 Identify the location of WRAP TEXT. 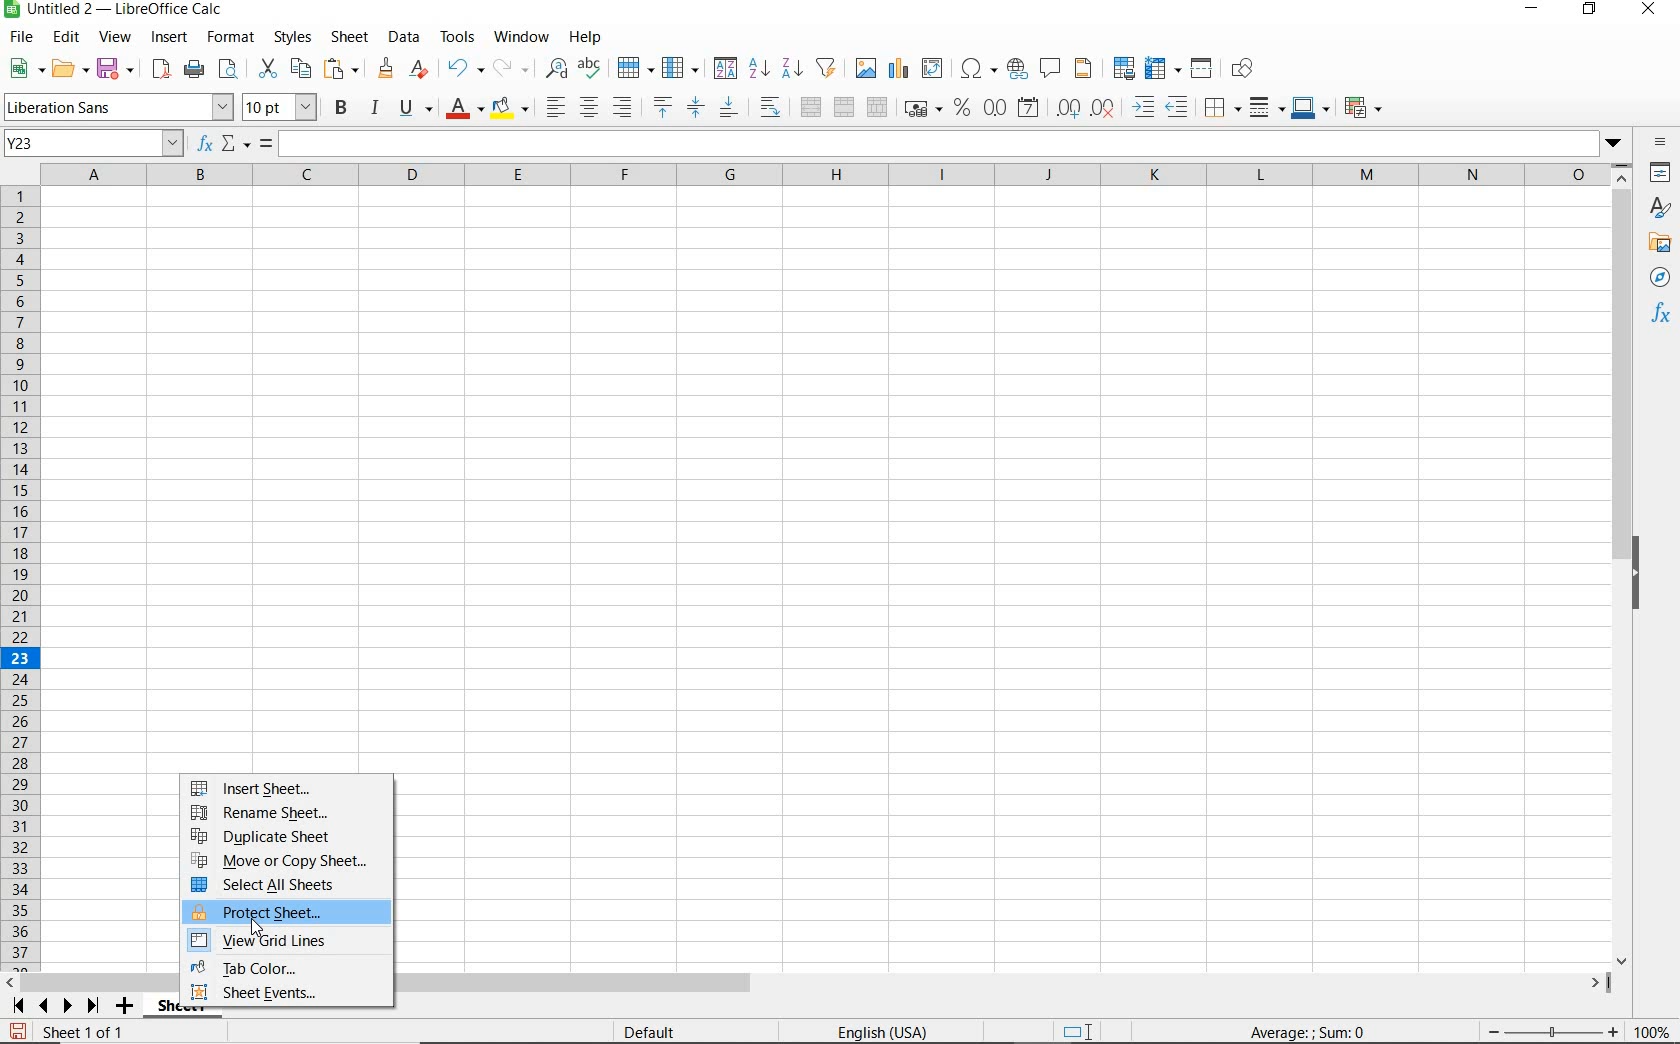
(770, 108).